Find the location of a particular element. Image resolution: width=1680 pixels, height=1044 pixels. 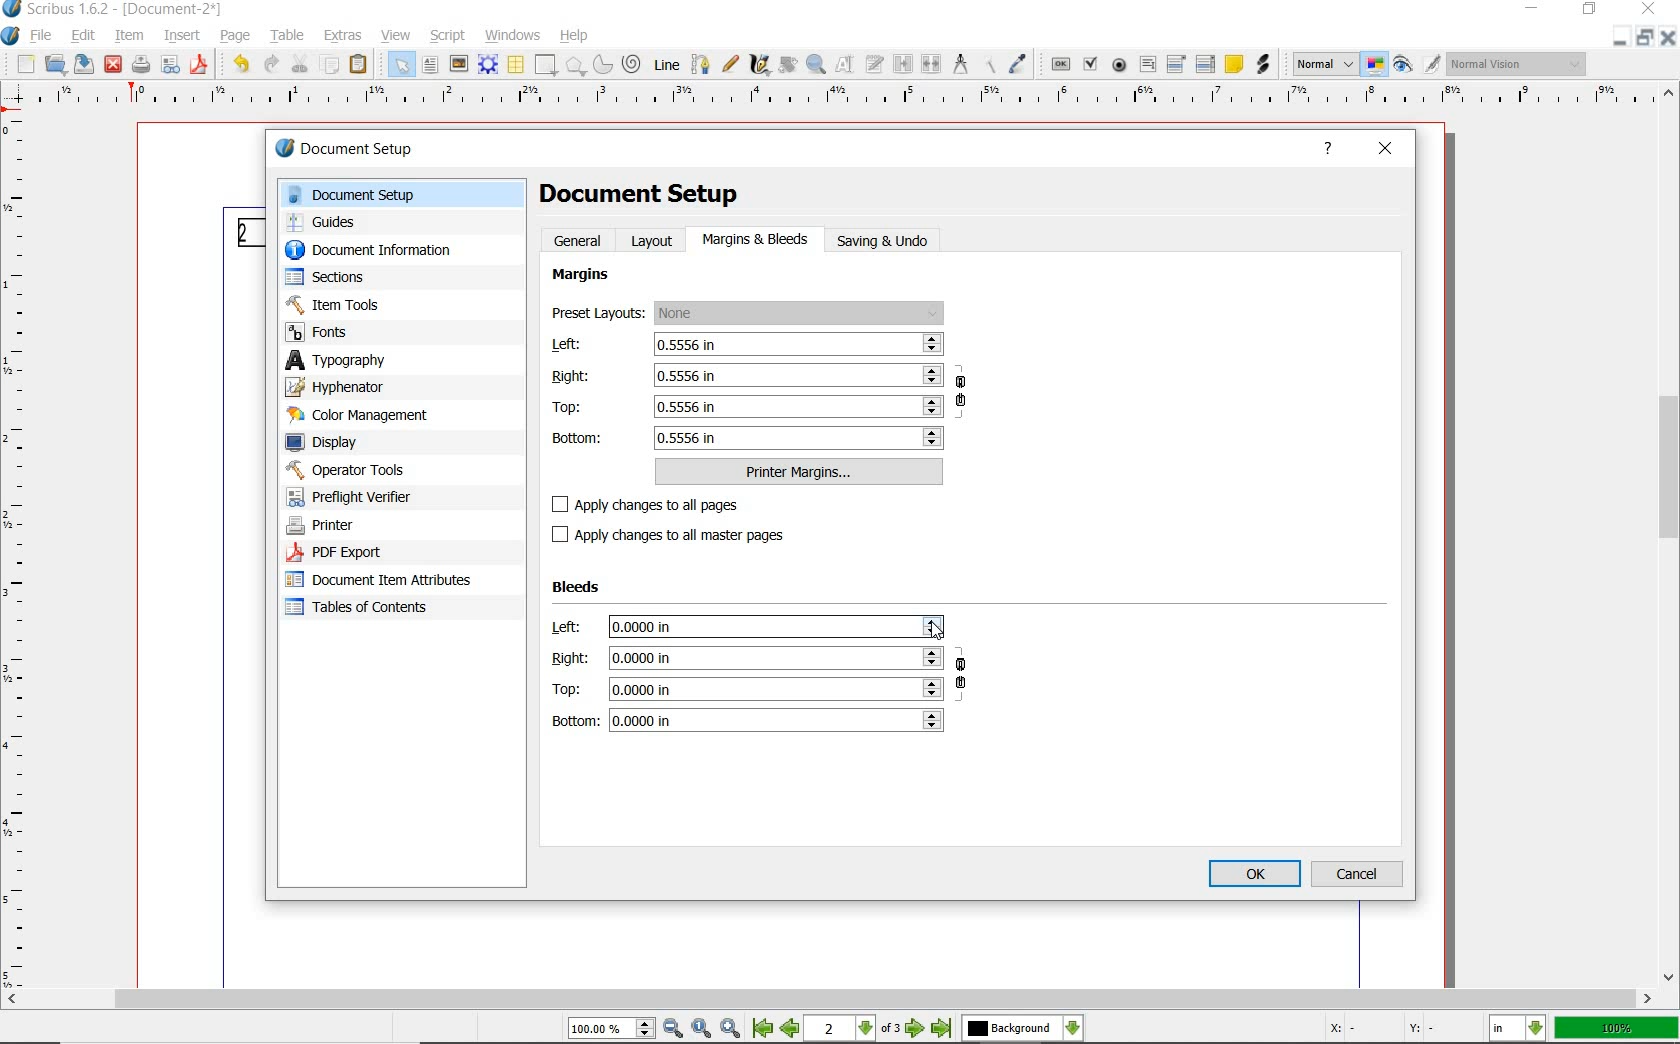

color management is located at coordinates (364, 417).